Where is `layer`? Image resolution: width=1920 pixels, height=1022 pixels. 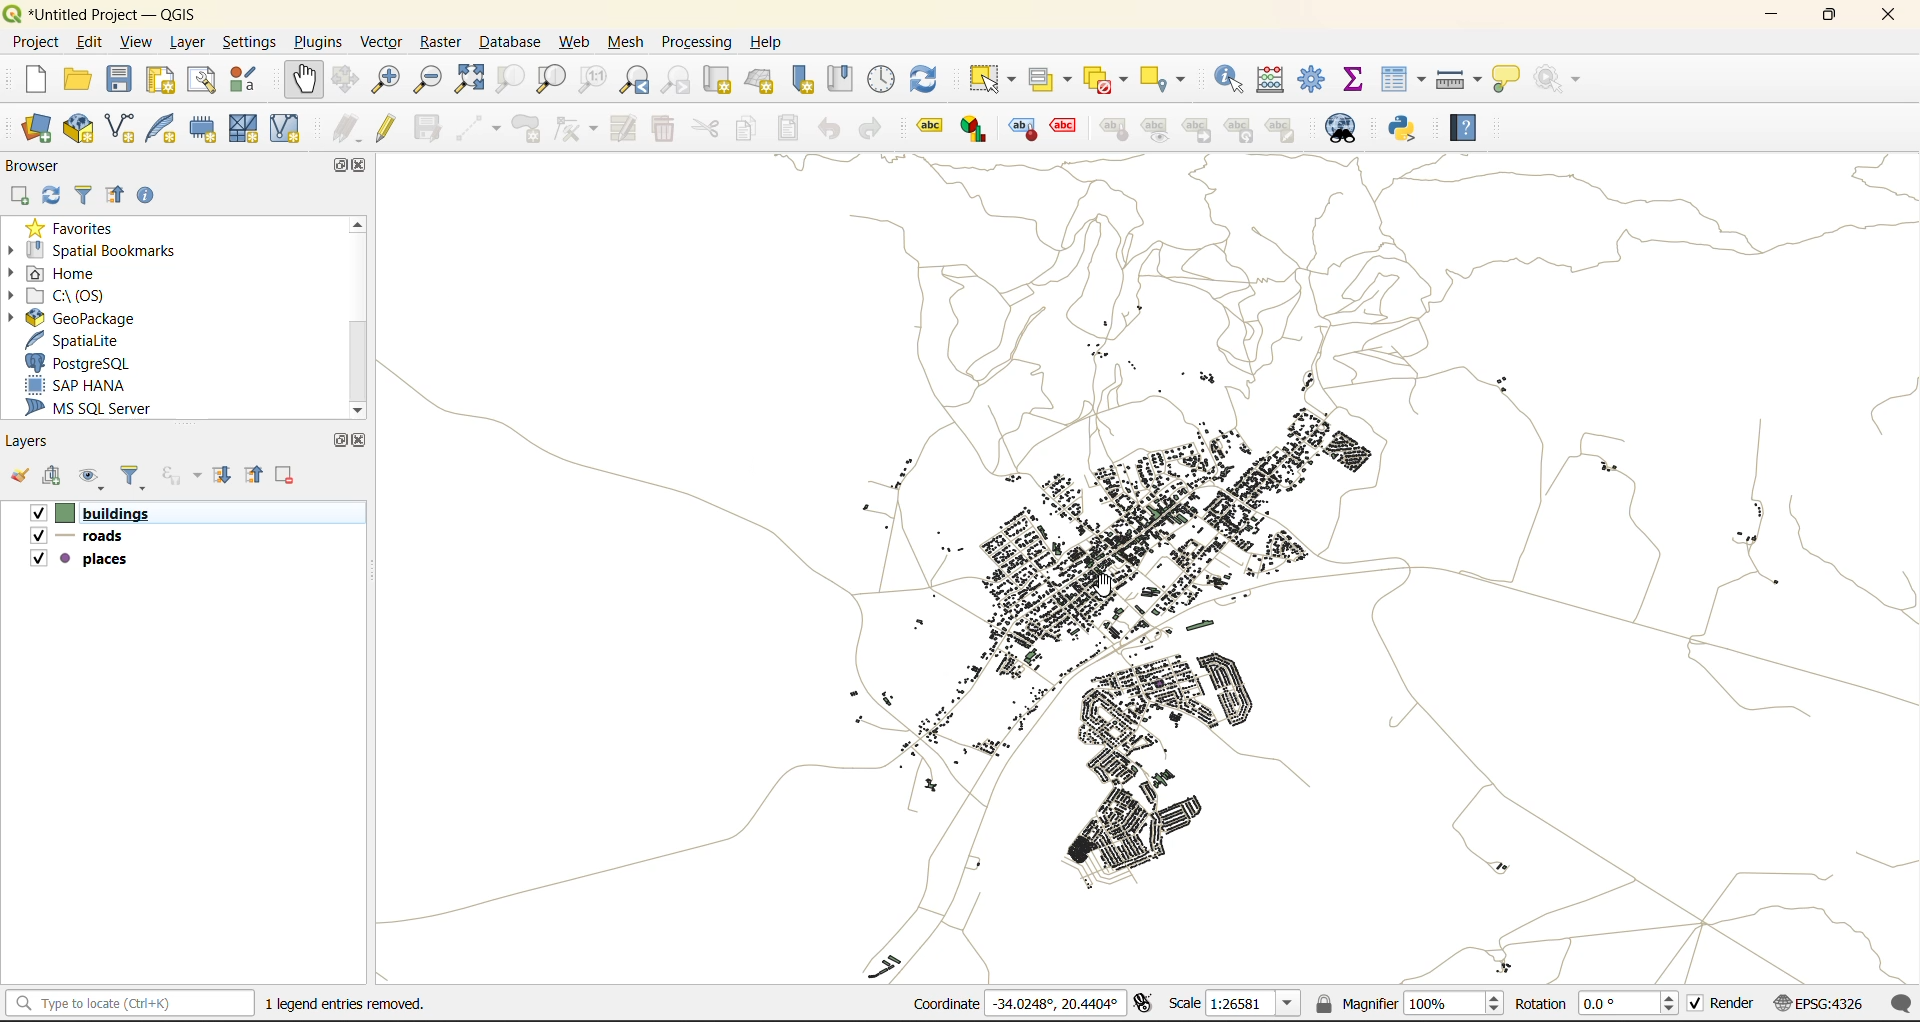 layer is located at coordinates (187, 44).